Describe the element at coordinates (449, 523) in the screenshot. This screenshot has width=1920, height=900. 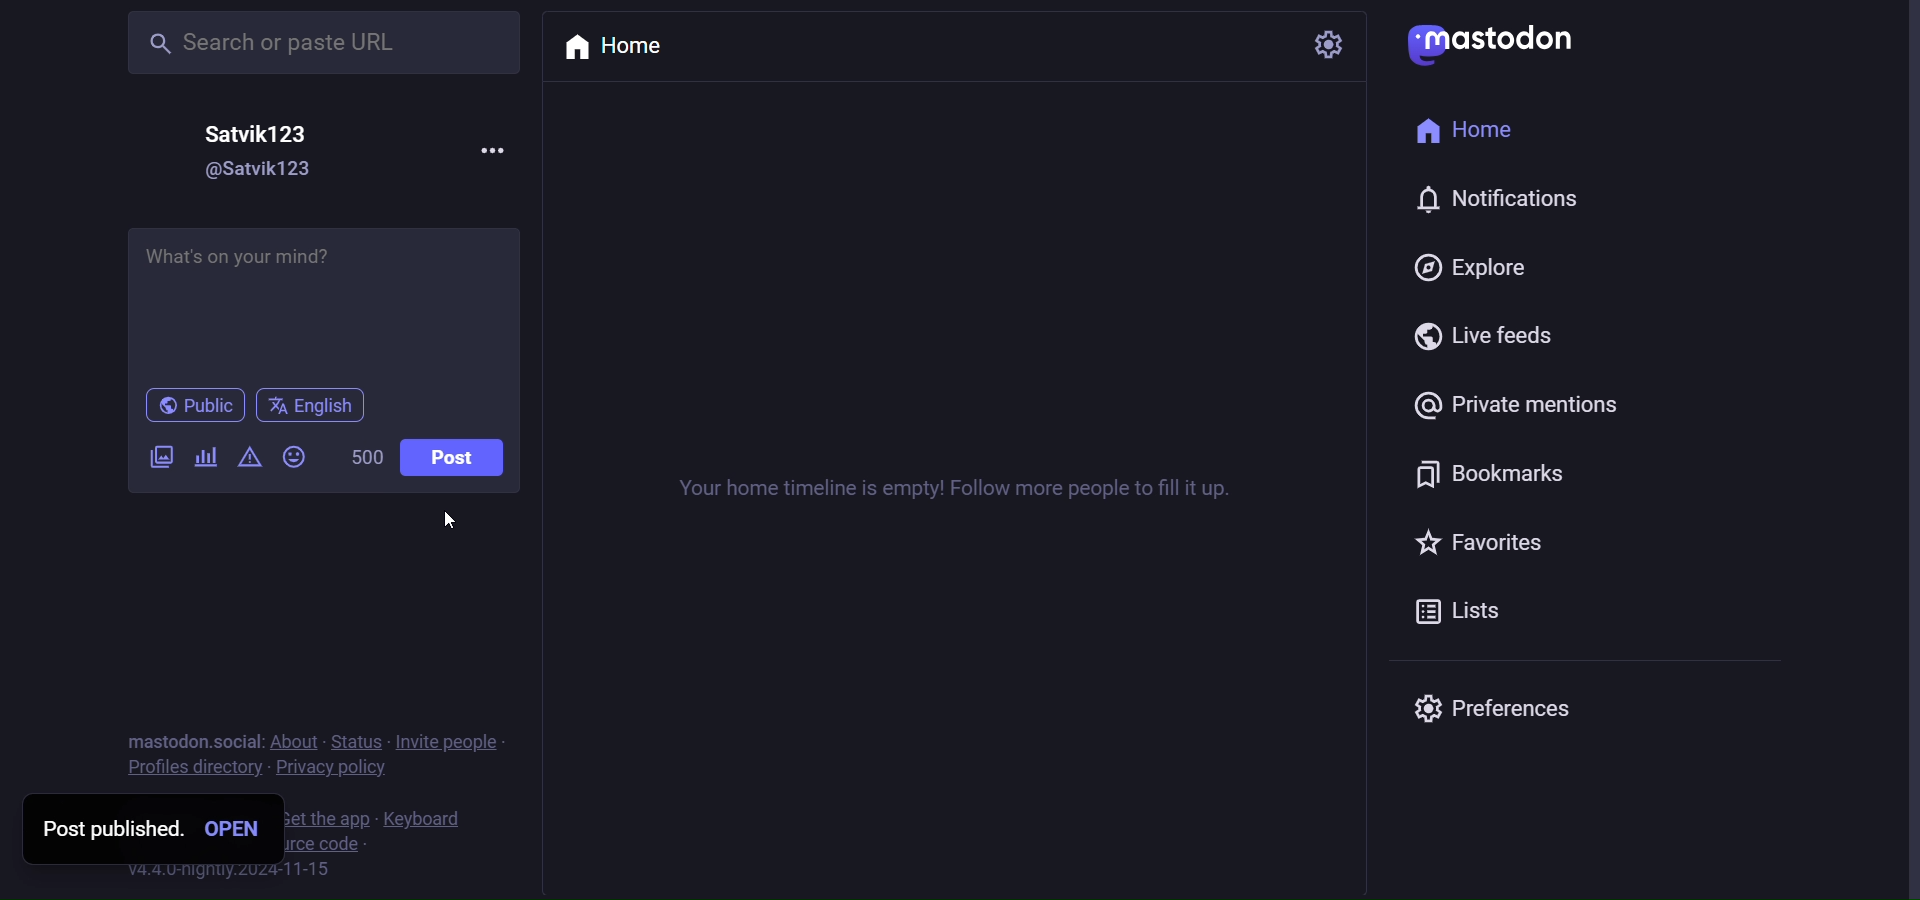
I see `cursor` at that location.